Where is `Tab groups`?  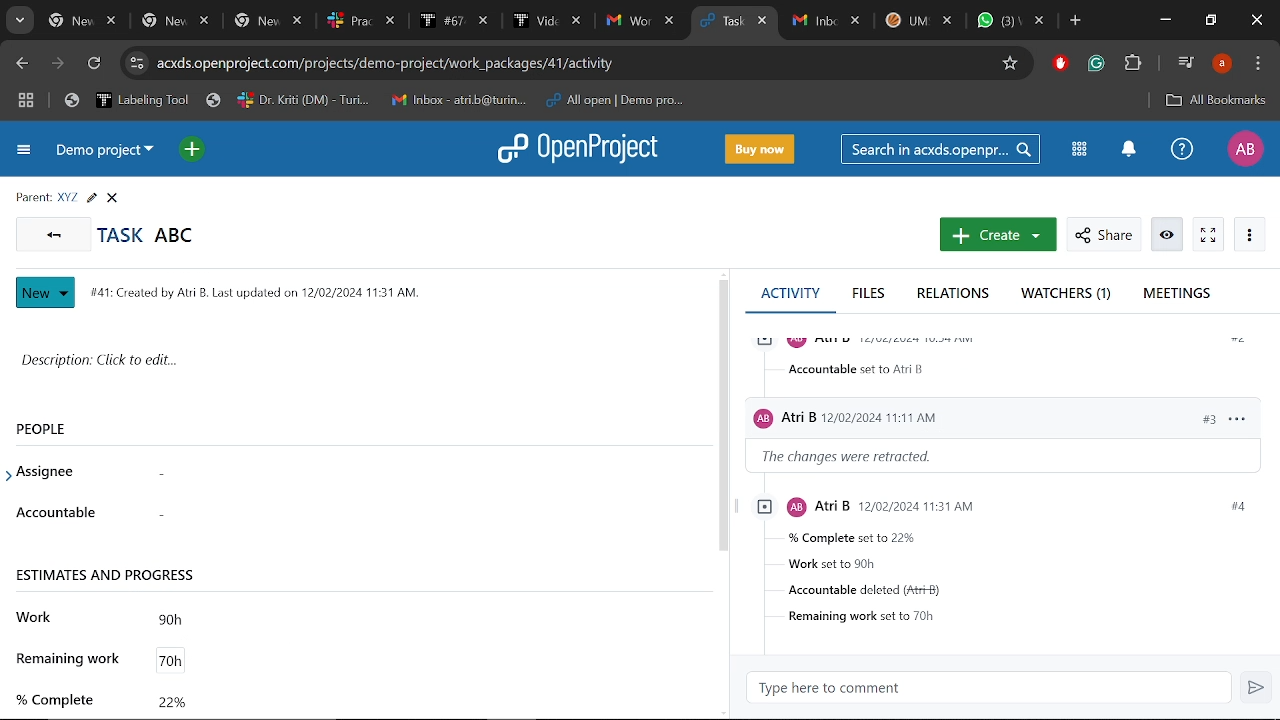
Tab groups is located at coordinates (26, 102).